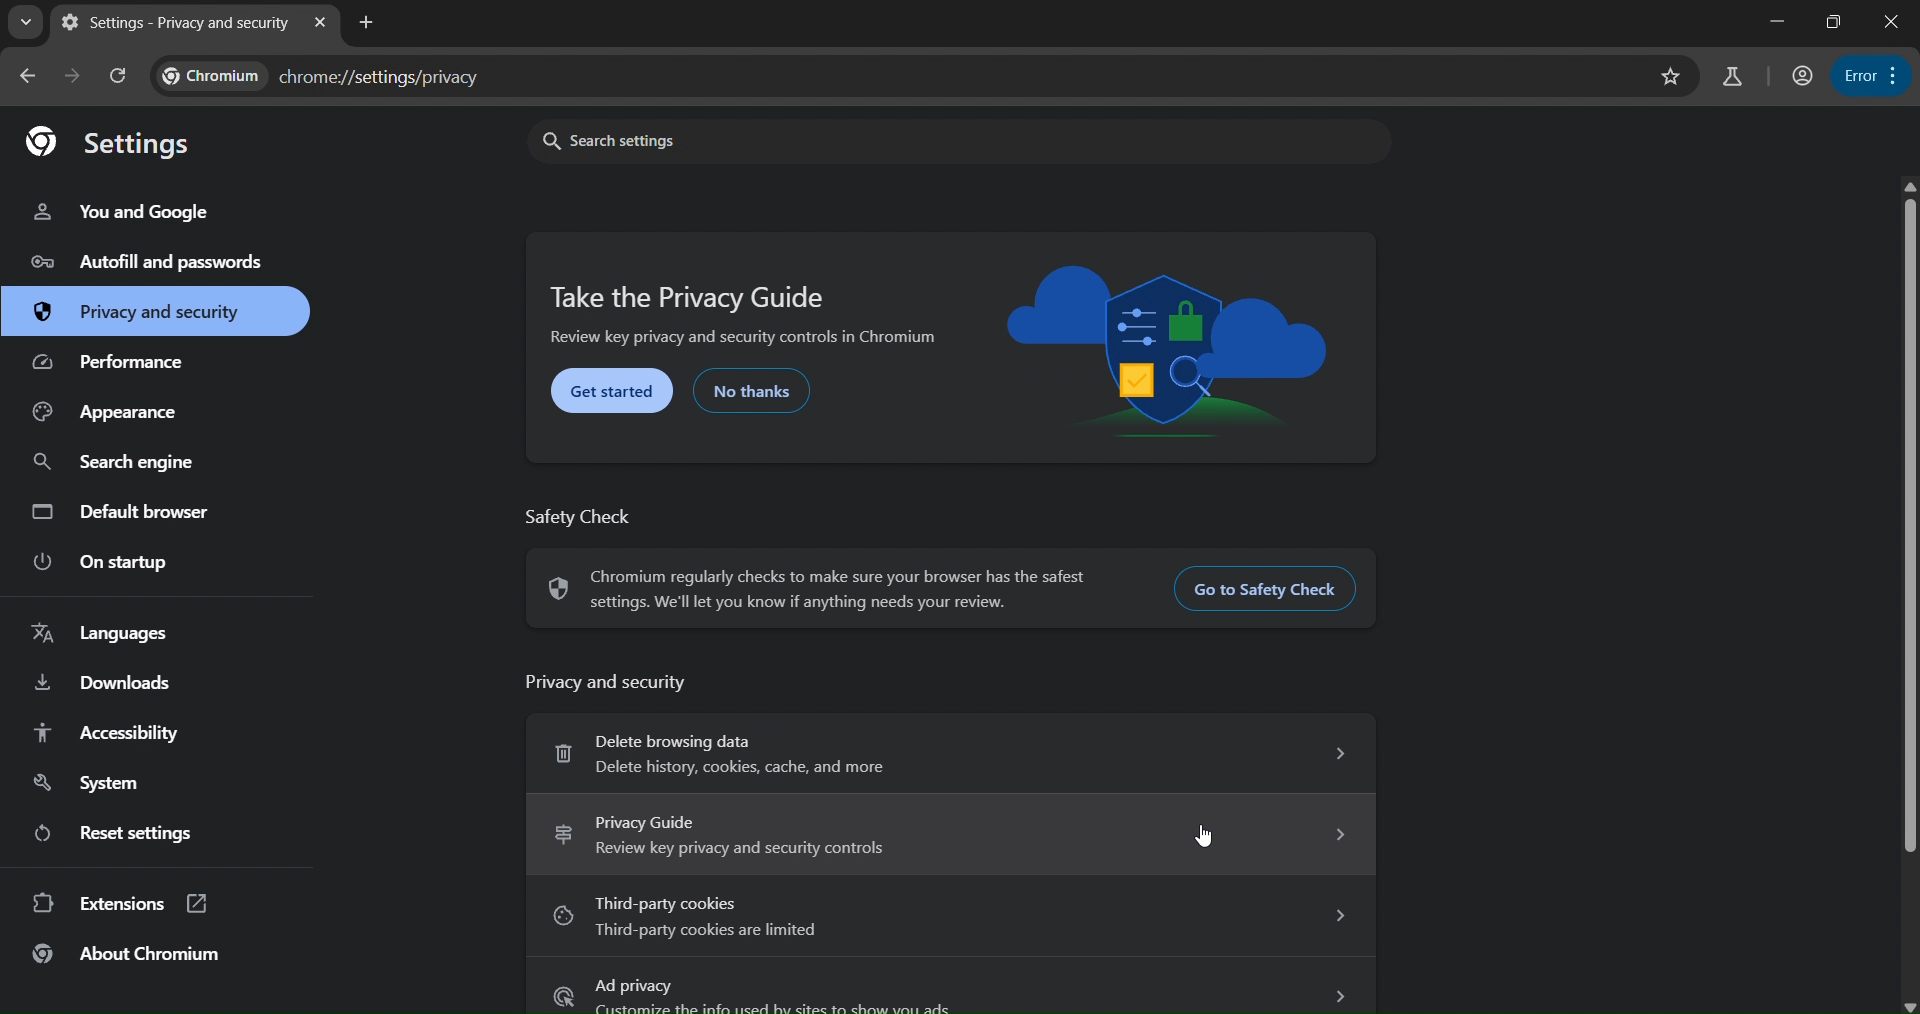 The height and width of the screenshot is (1014, 1920). What do you see at coordinates (950, 833) in the screenshot?
I see ` Privacy Guide " NReview key privacy and security controls` at bounding box center [950, 833].